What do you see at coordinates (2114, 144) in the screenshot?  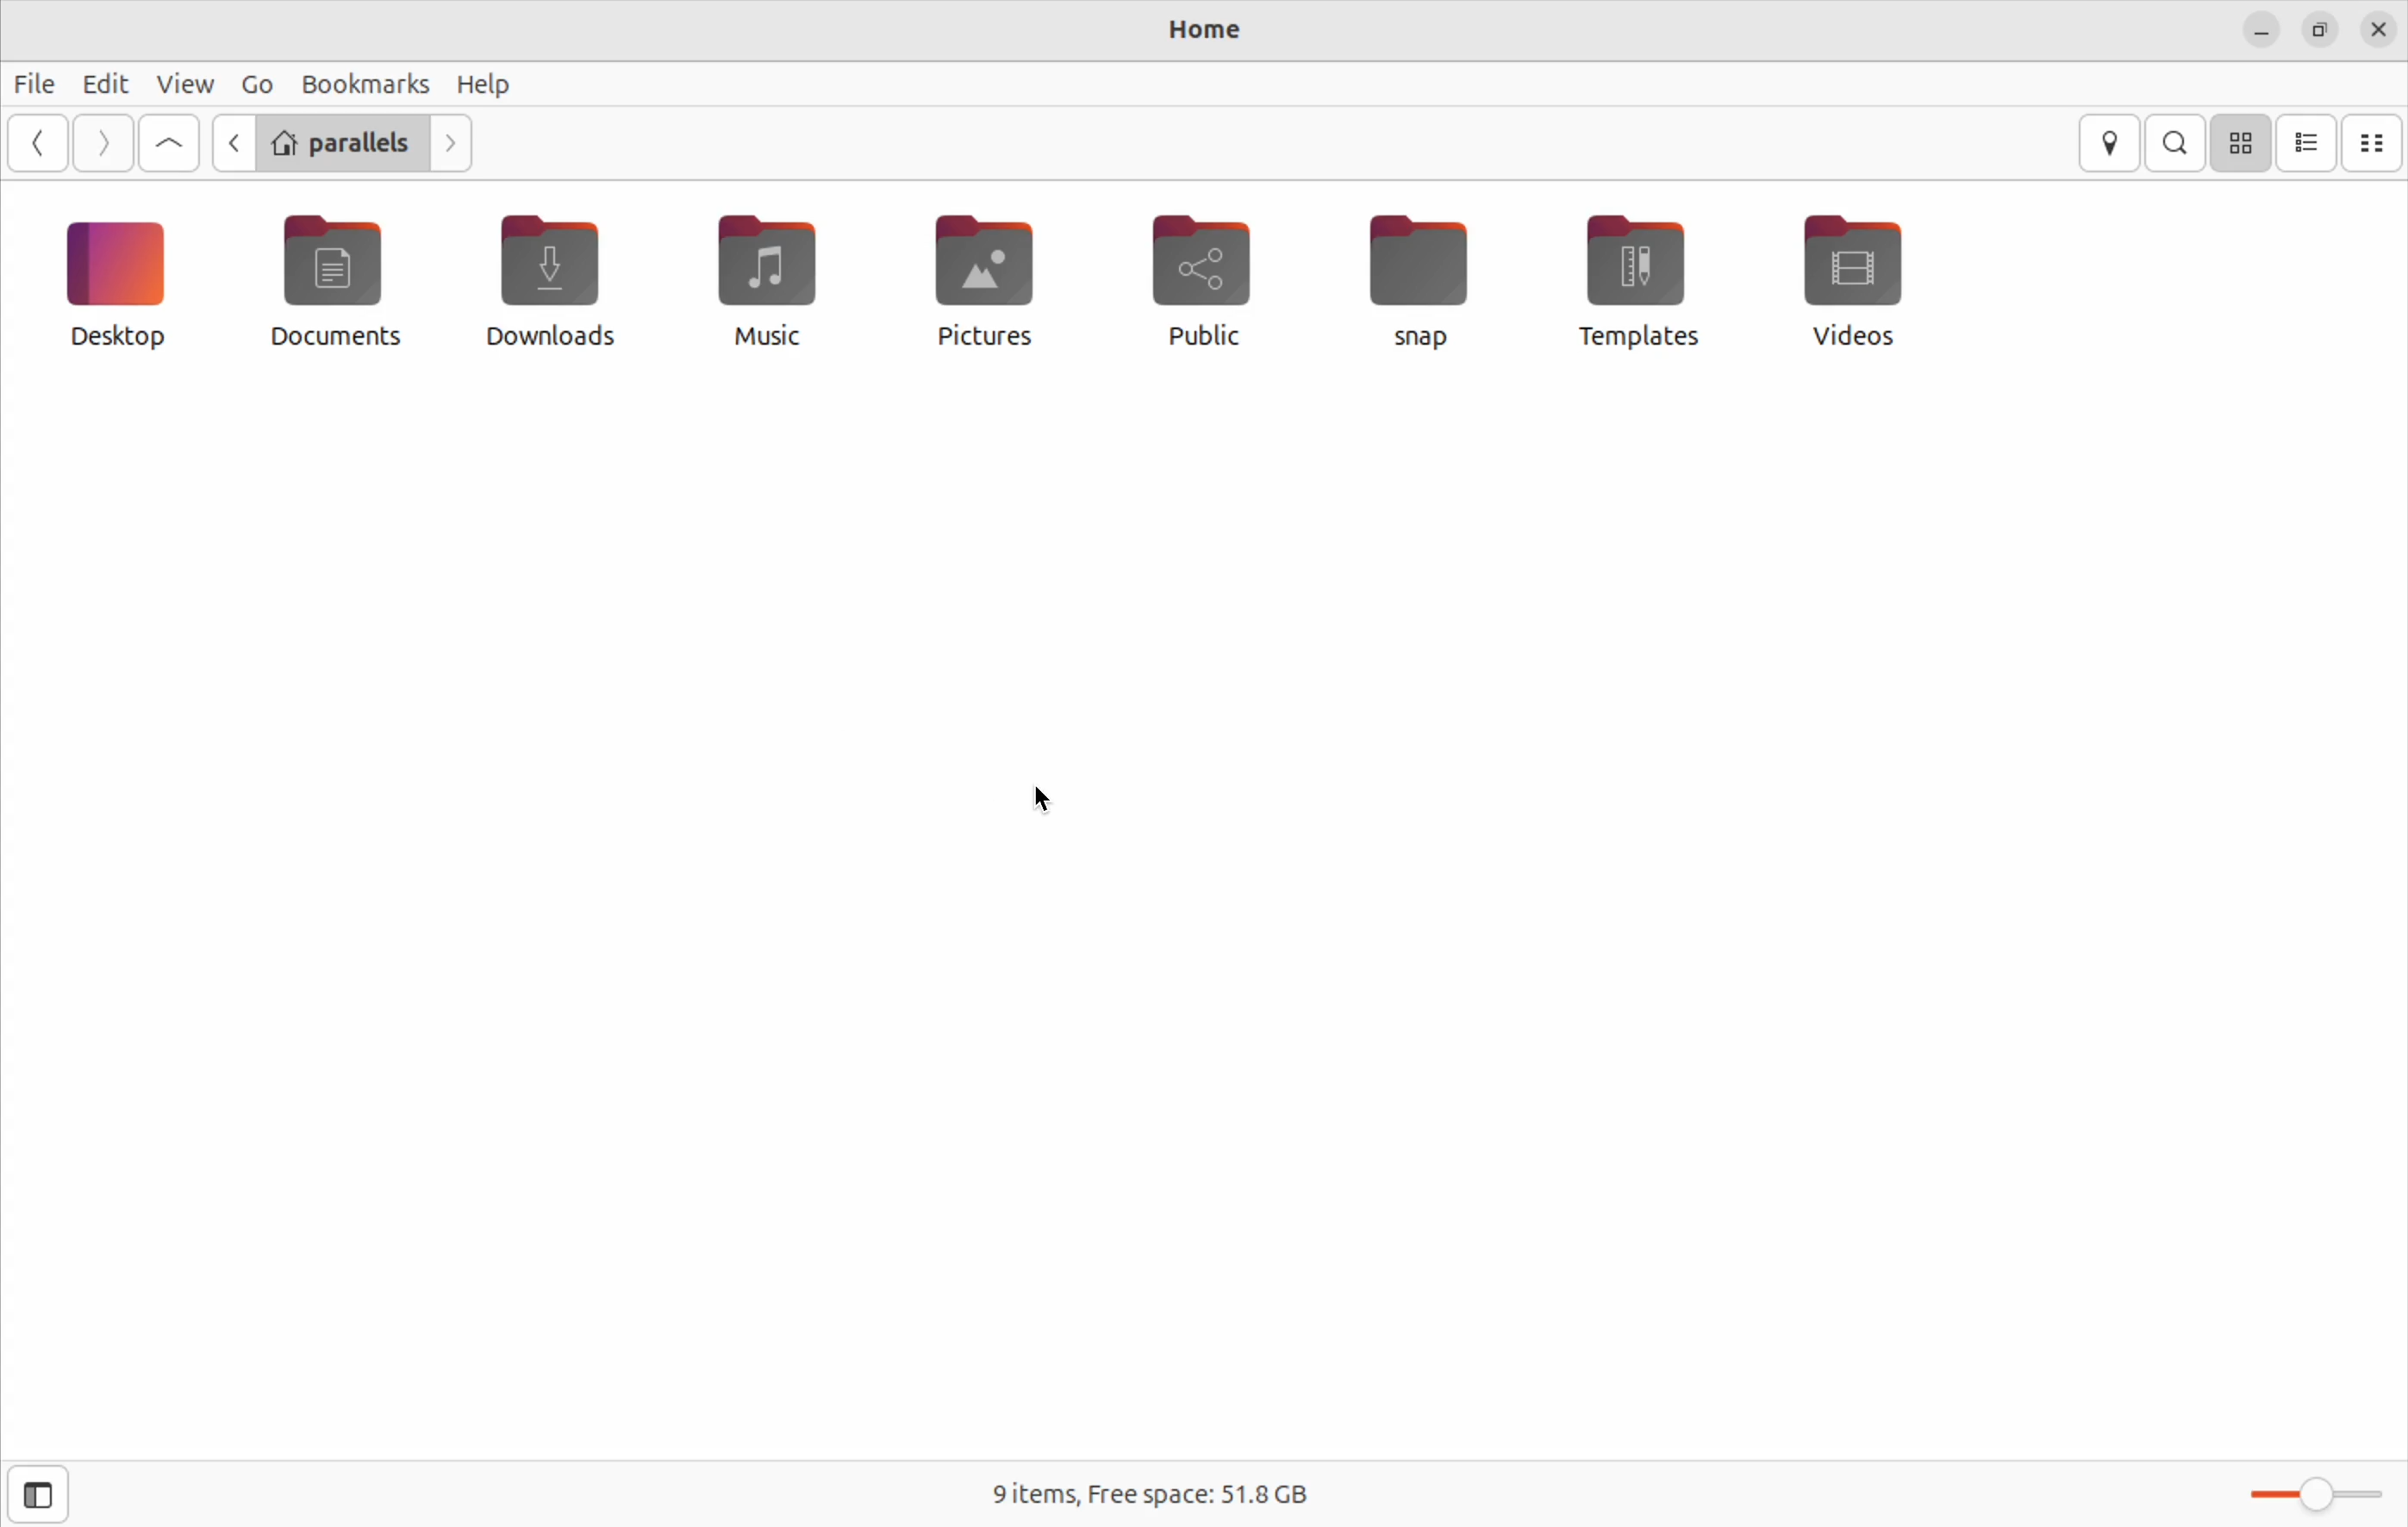 I see `location` at bounding box center [2114, 144].